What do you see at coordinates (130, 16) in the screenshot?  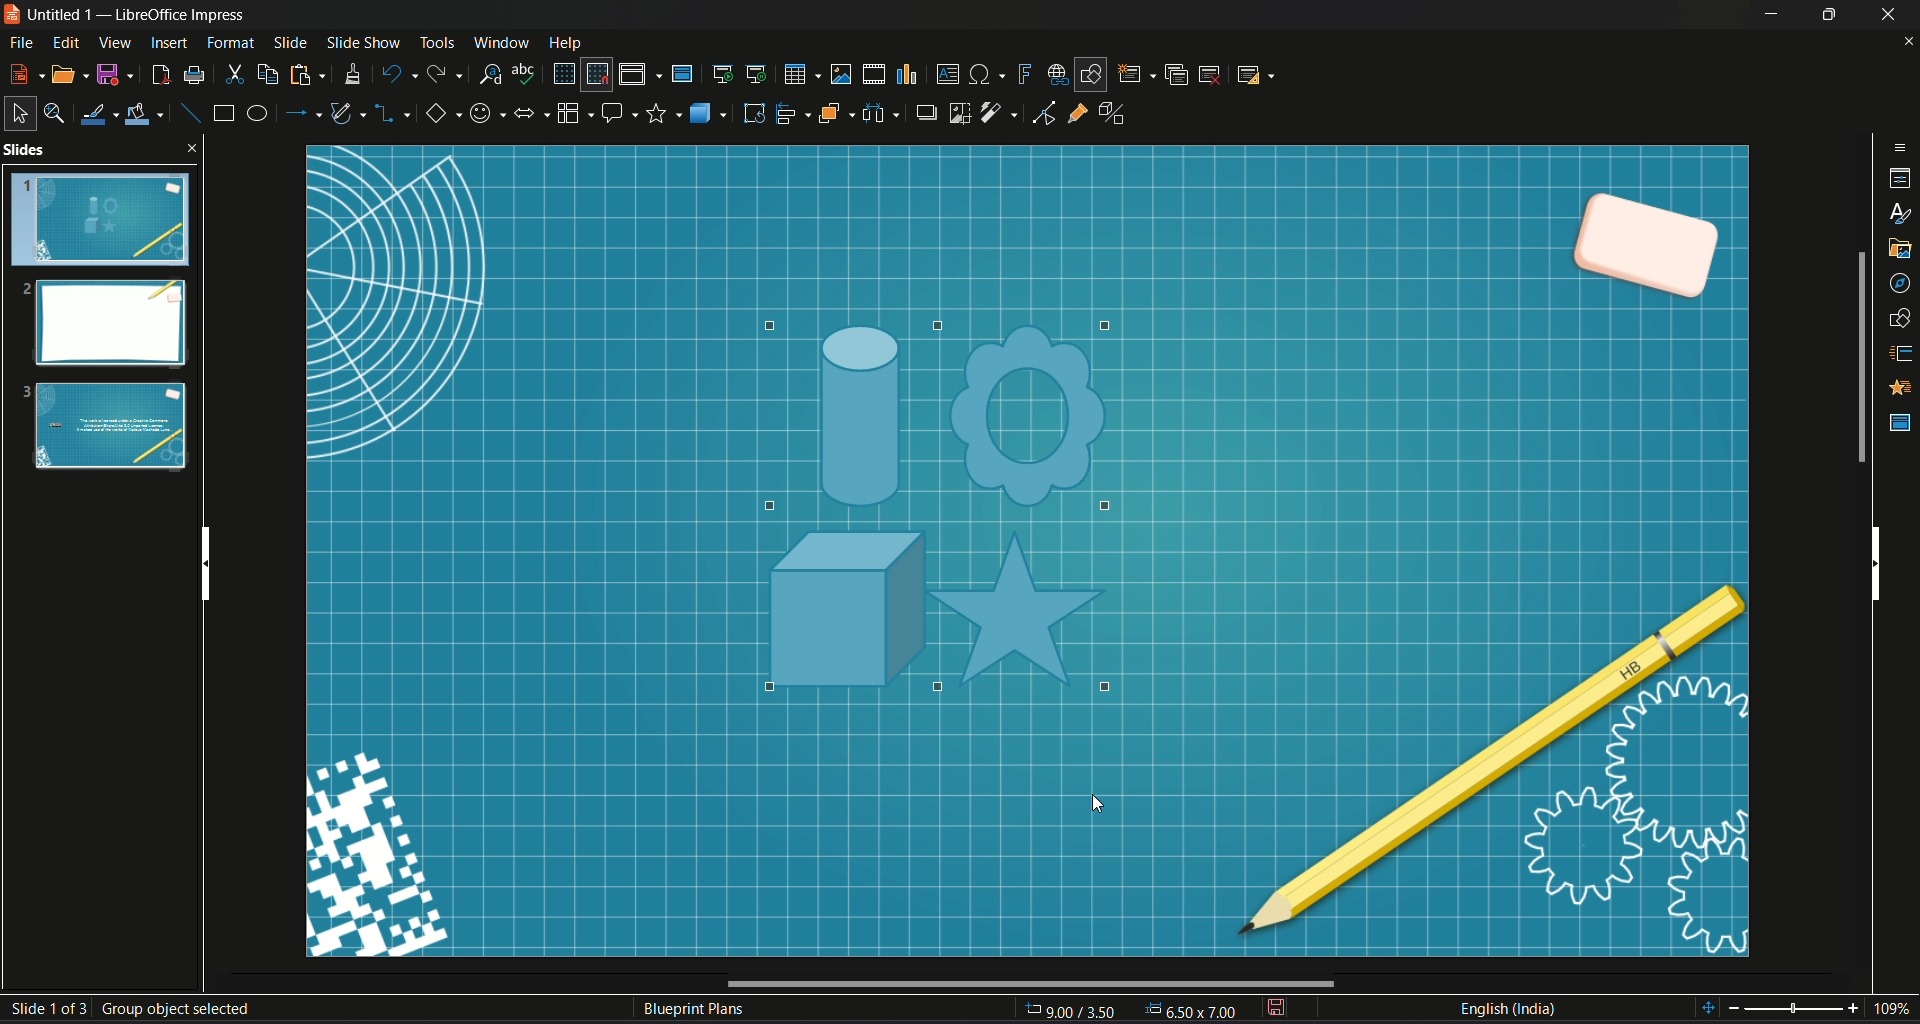 I see `Logo and name` at bounding box center [130, 16].